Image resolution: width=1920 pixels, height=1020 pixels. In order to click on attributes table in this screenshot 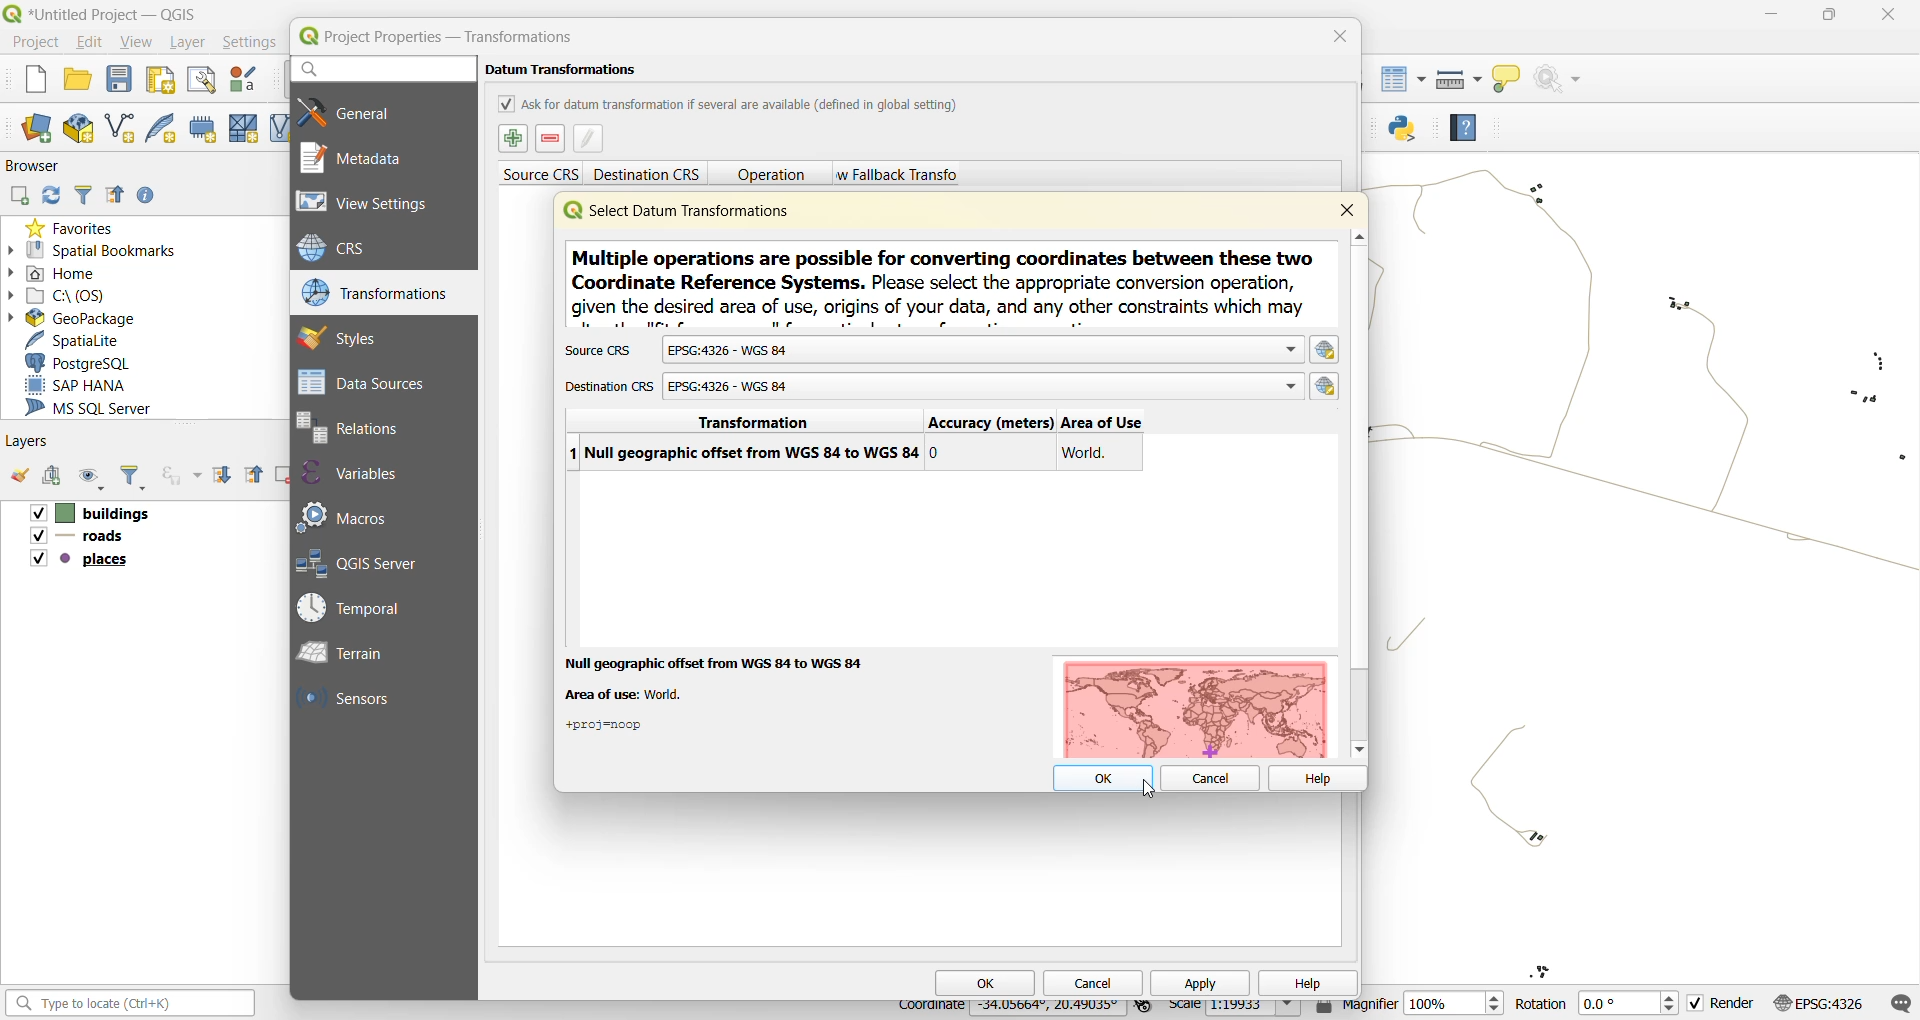, I will do `click(1404, 85)`.